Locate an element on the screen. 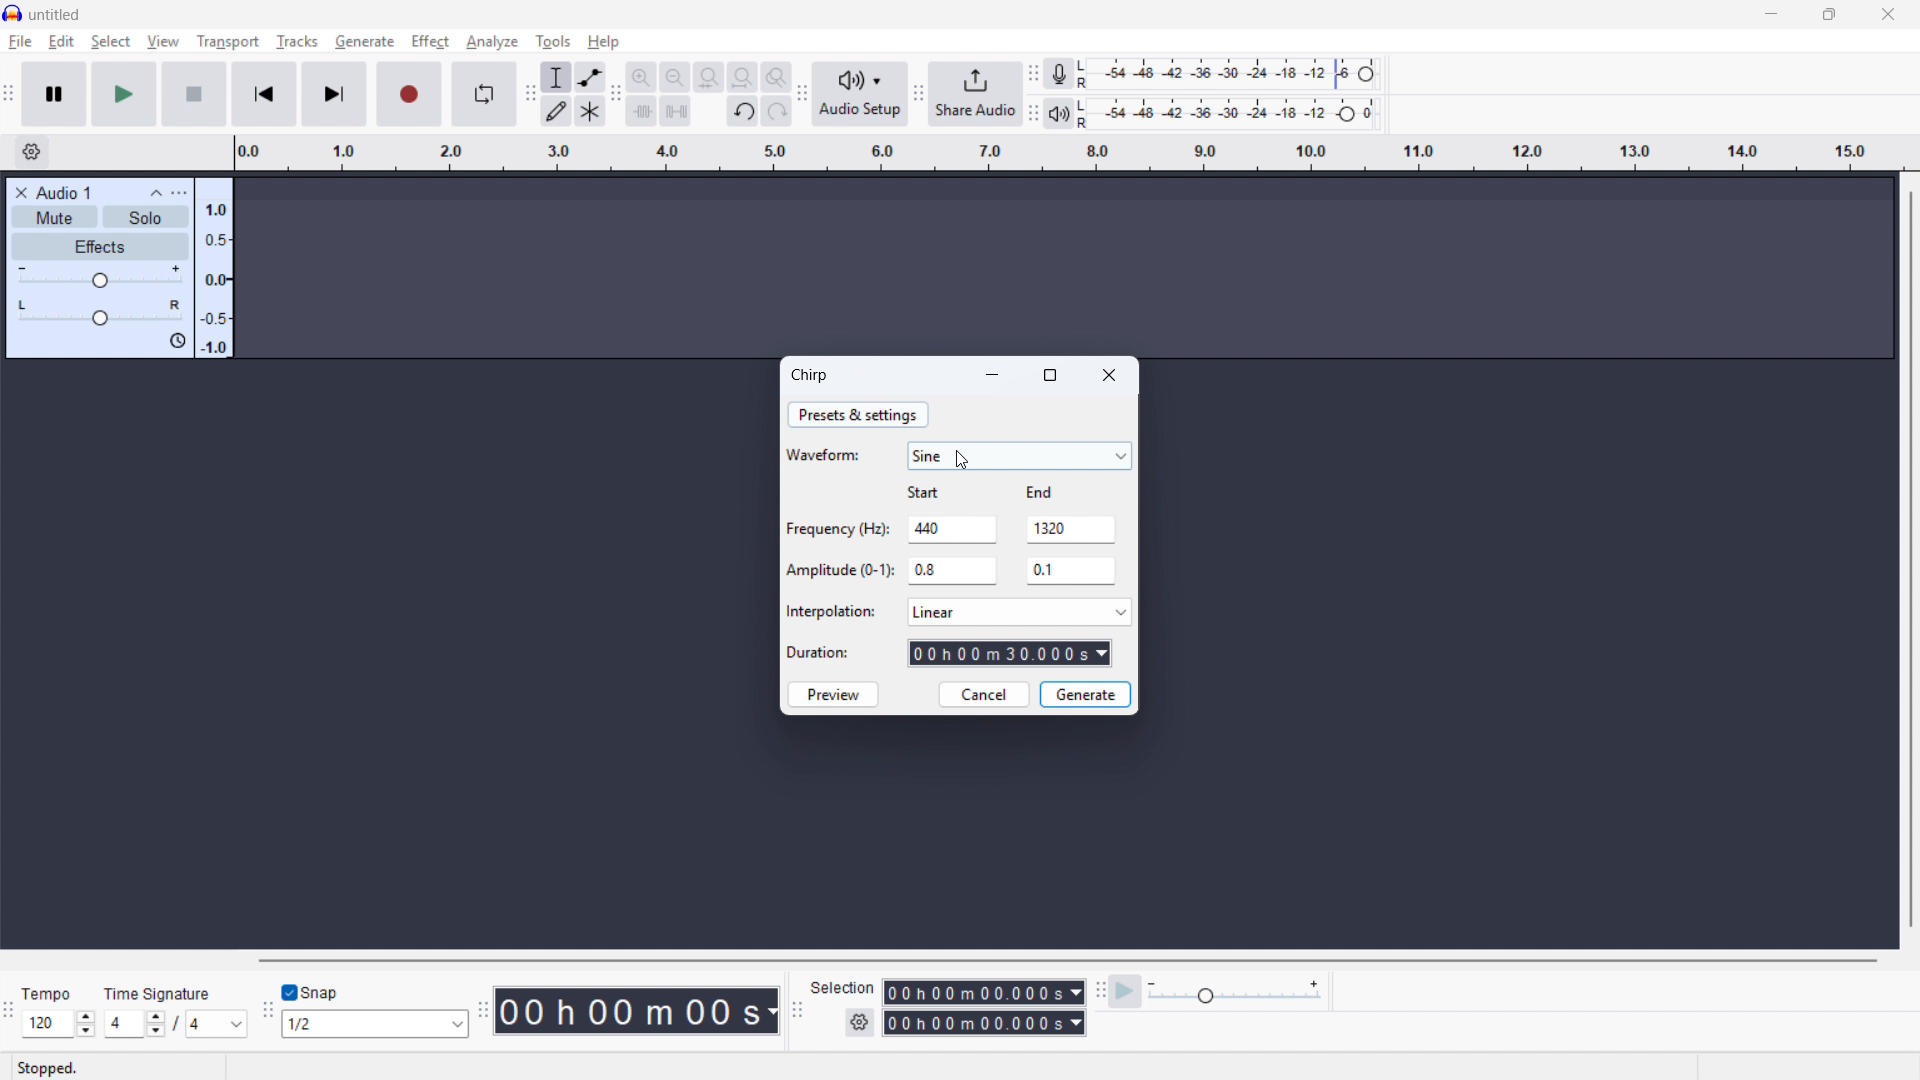 This screenshot has height=1080, width=1920. Effects  is located at coordinates (100, 247).